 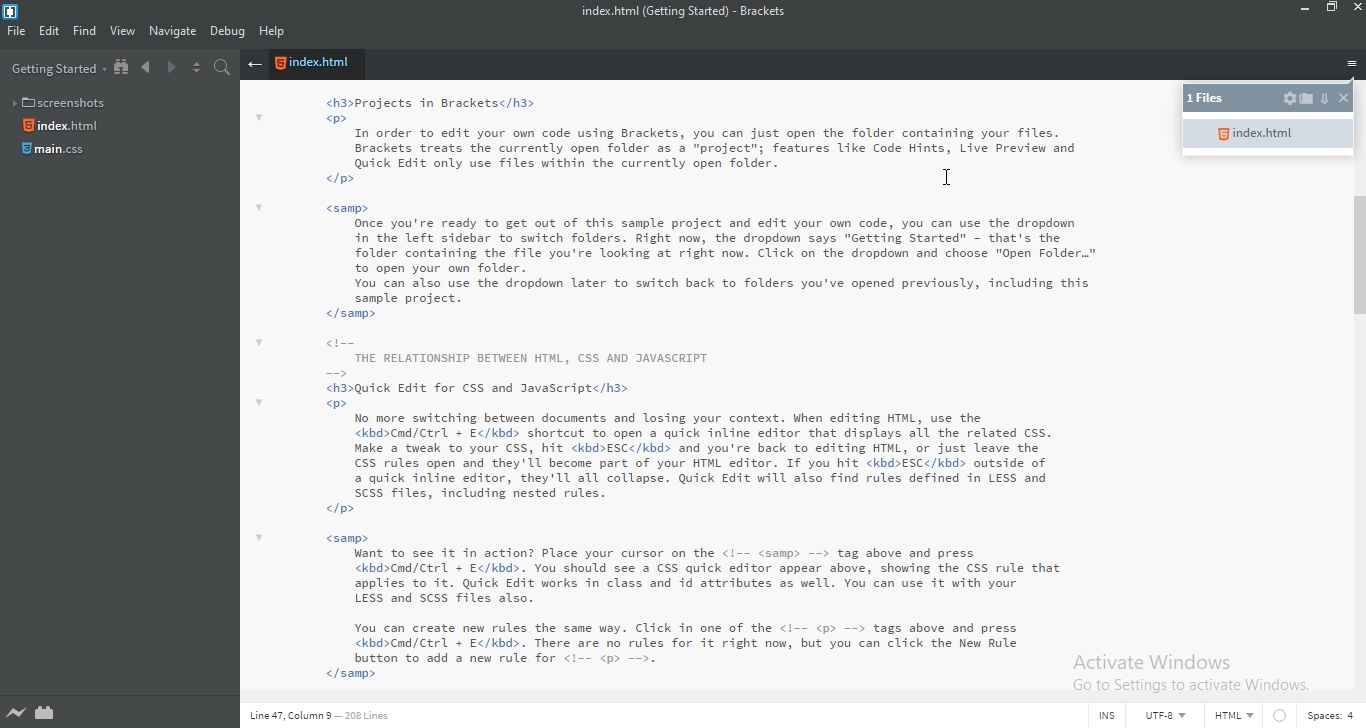 What do you see at coordinates (47, 713) in the screenshot?
I see `plugin manager` at bounding box center [47, 713].